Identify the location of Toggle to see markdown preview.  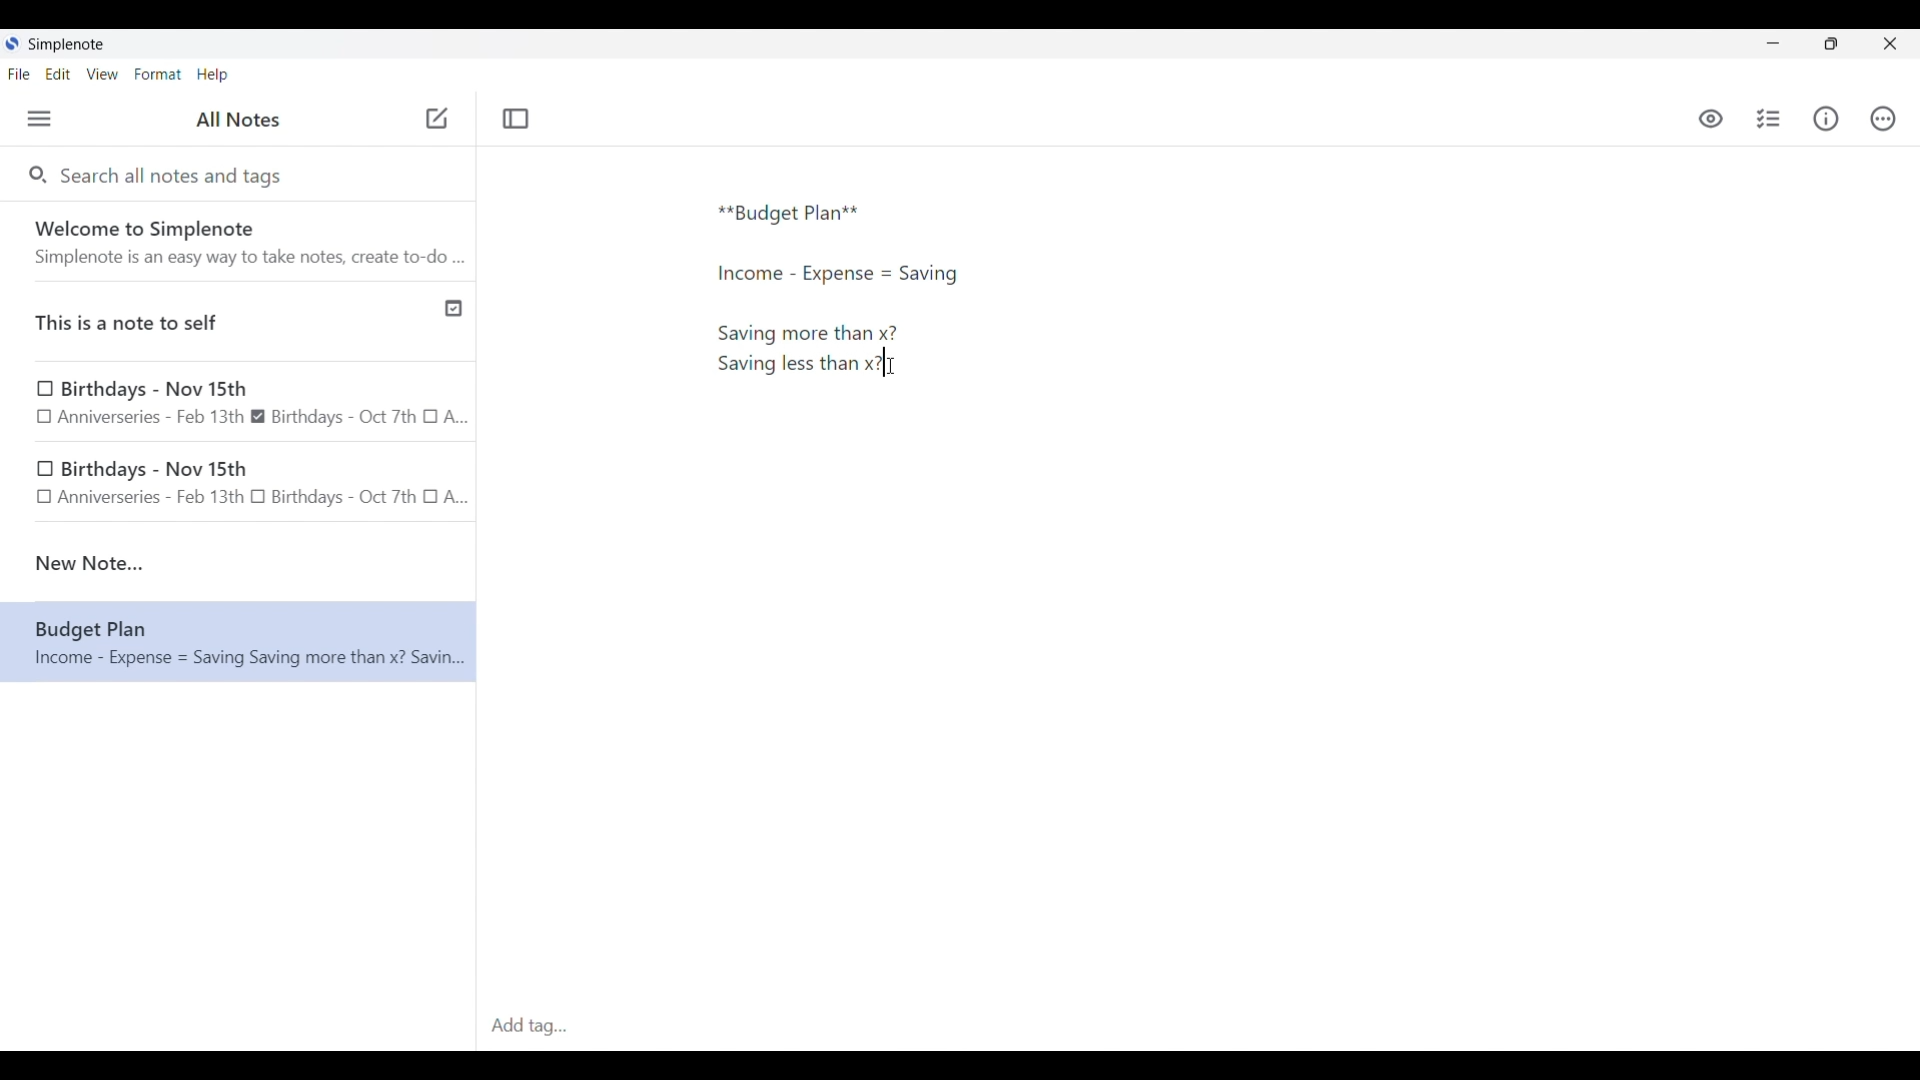
(1711, 119).